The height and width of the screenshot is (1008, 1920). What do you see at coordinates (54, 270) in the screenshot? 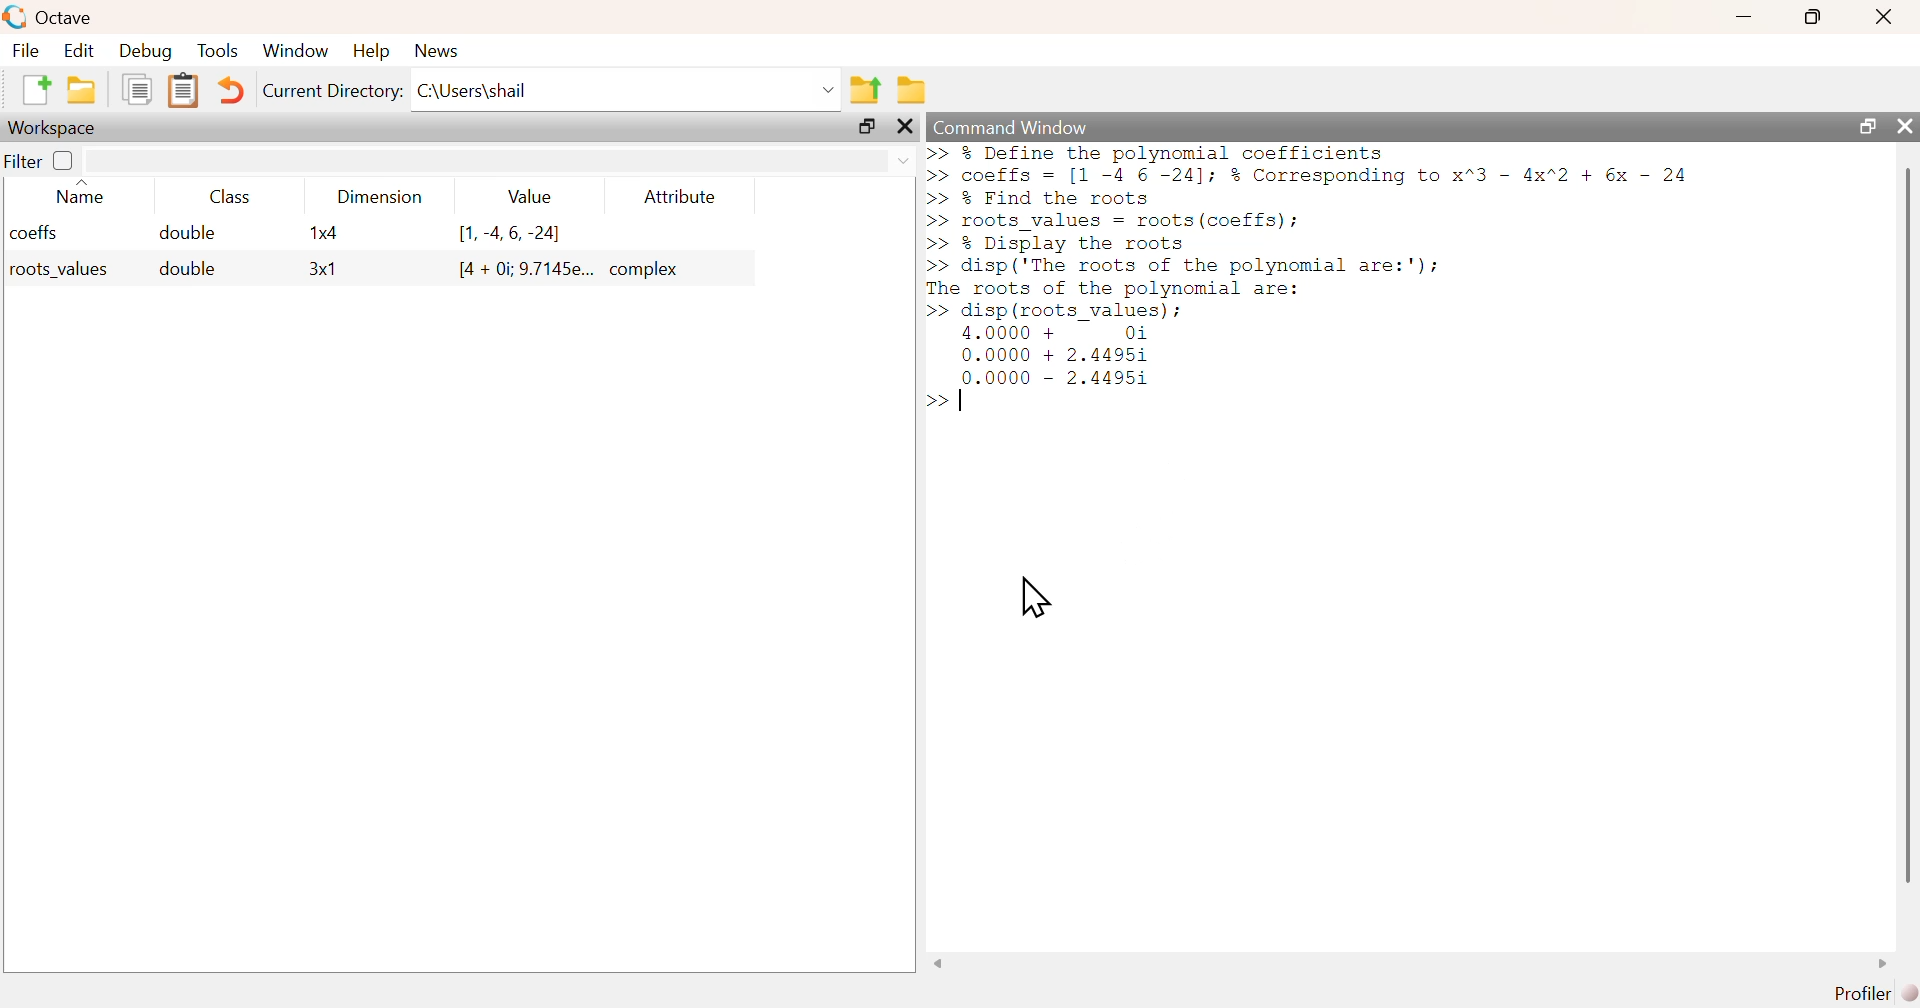
I see `roots values` at bounding box center [54, 270].